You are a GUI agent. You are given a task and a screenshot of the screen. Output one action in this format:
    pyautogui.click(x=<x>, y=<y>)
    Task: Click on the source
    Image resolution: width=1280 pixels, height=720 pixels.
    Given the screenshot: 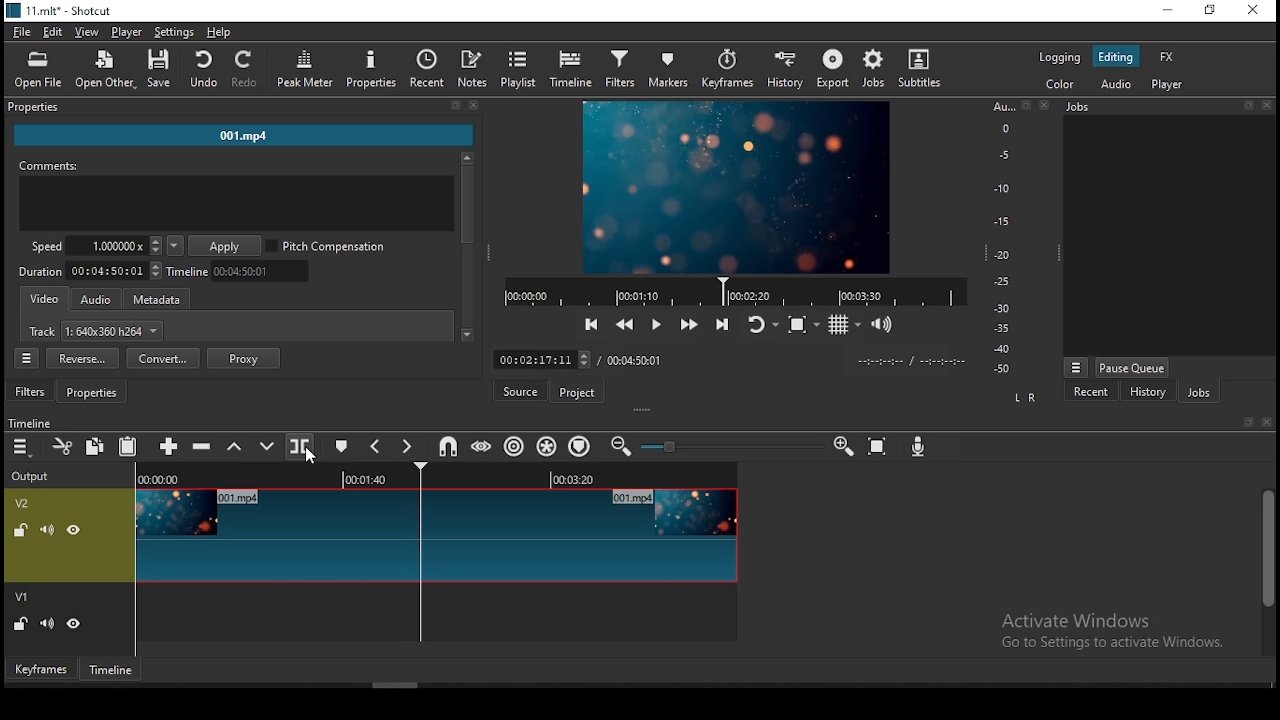 What is the action you would take?
    pyautogui.click(x=523, y=391)
    